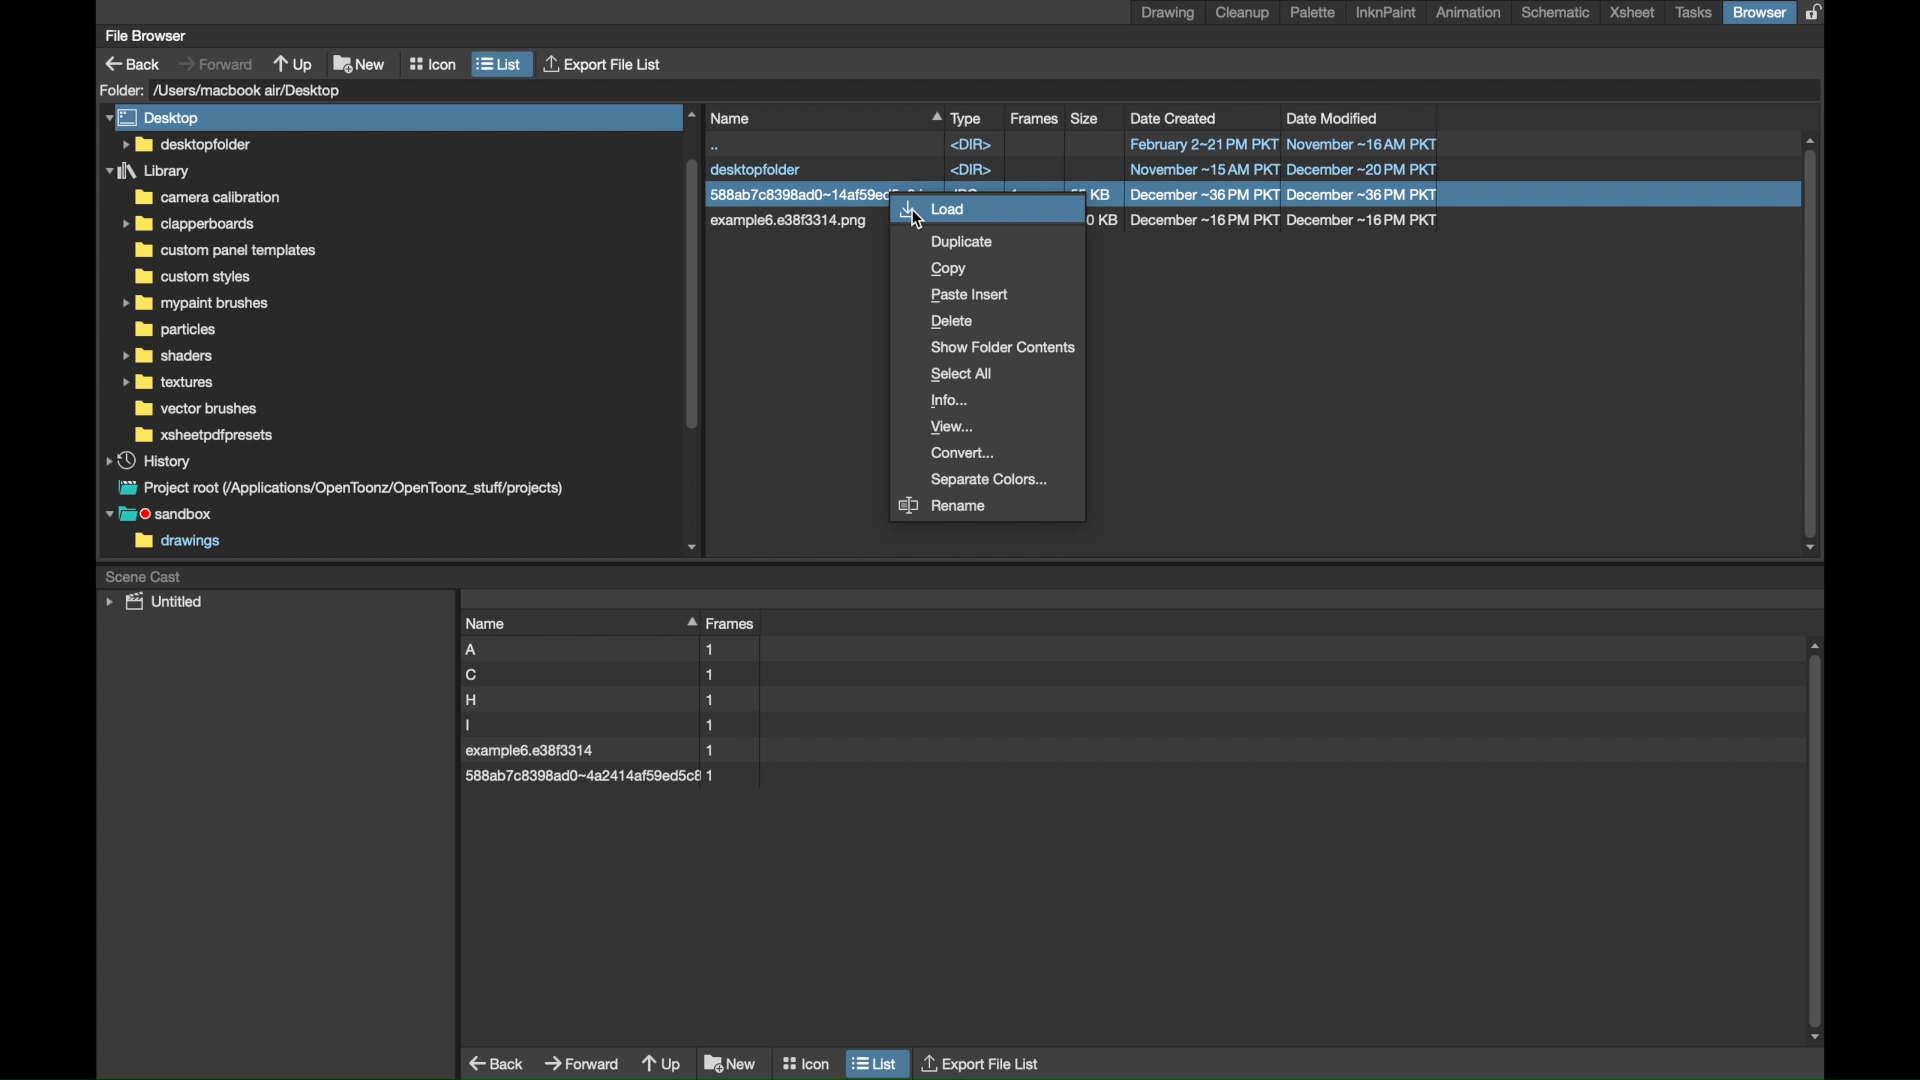 The image size is (1920, 1080). Describe the element at coordinates (167, 355) in the screenshot. I see `folder` at that location.